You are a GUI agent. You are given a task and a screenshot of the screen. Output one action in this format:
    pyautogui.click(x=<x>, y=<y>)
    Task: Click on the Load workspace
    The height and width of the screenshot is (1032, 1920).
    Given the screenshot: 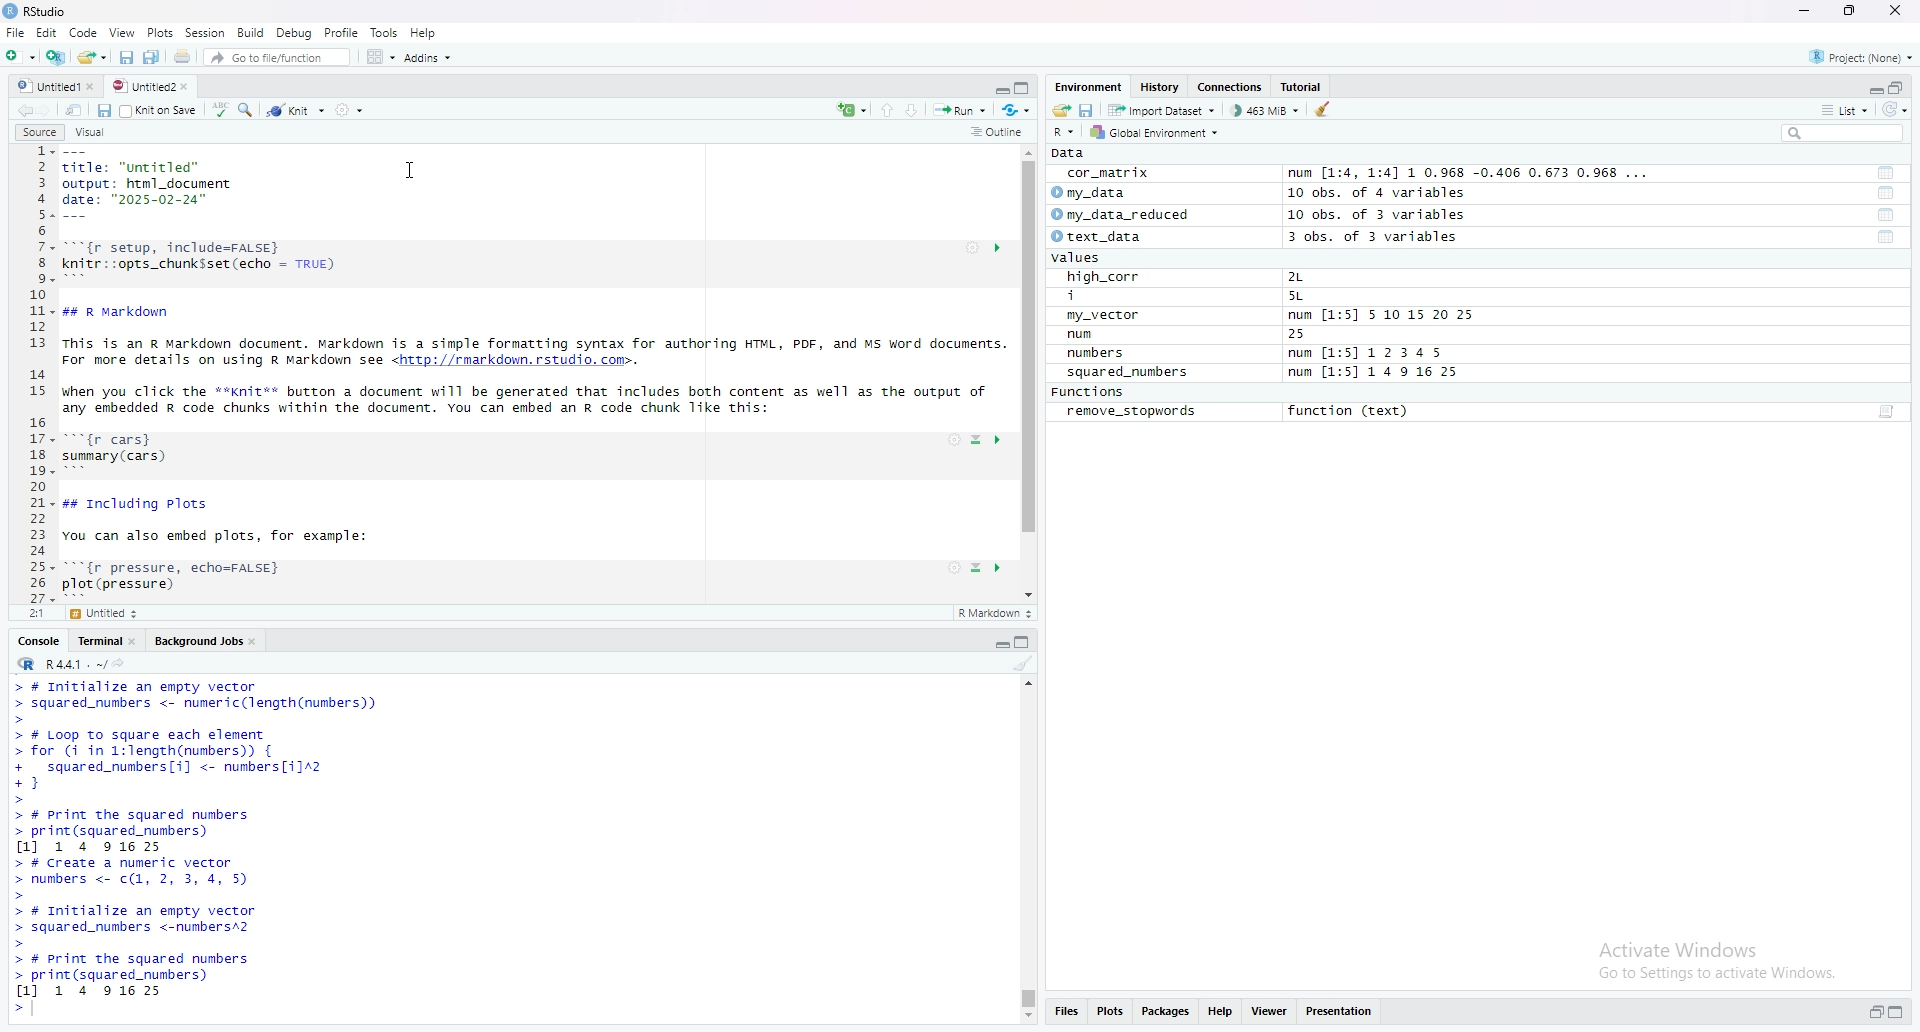 What is the action you would take?
    pyautogui.click(x=1058, y=111)
    